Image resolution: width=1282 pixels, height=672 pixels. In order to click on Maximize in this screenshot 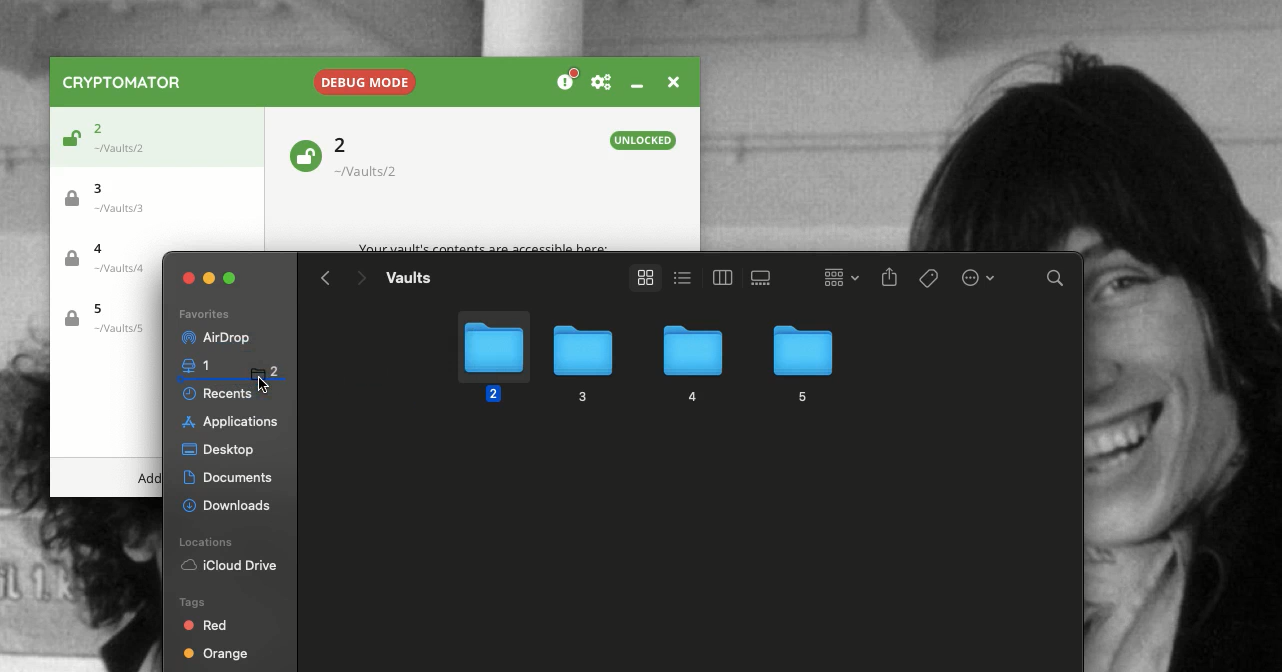, I will do `click(232, 278)`.